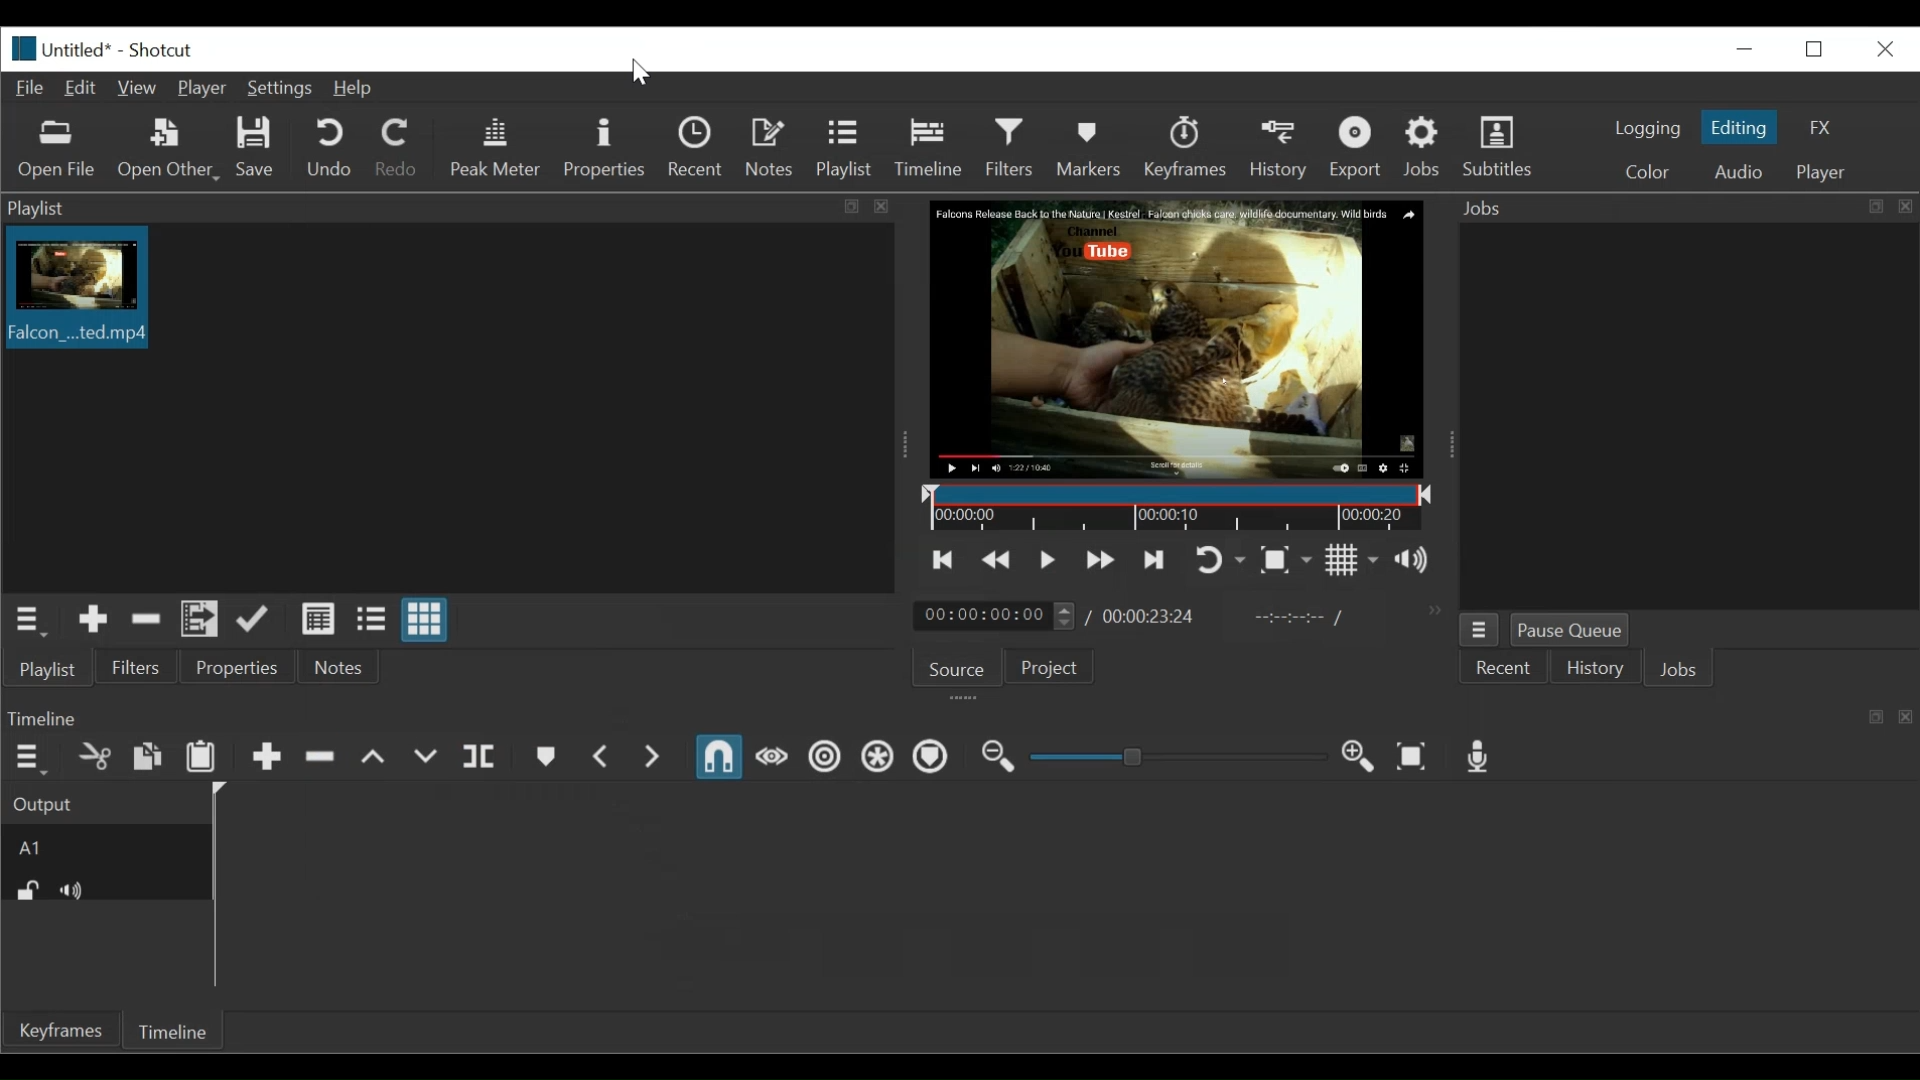 This screenshot has width=1920, height=1080. Describe the element at coordinates (657, 759) in the screenshot. I see `Next marker` at that location.